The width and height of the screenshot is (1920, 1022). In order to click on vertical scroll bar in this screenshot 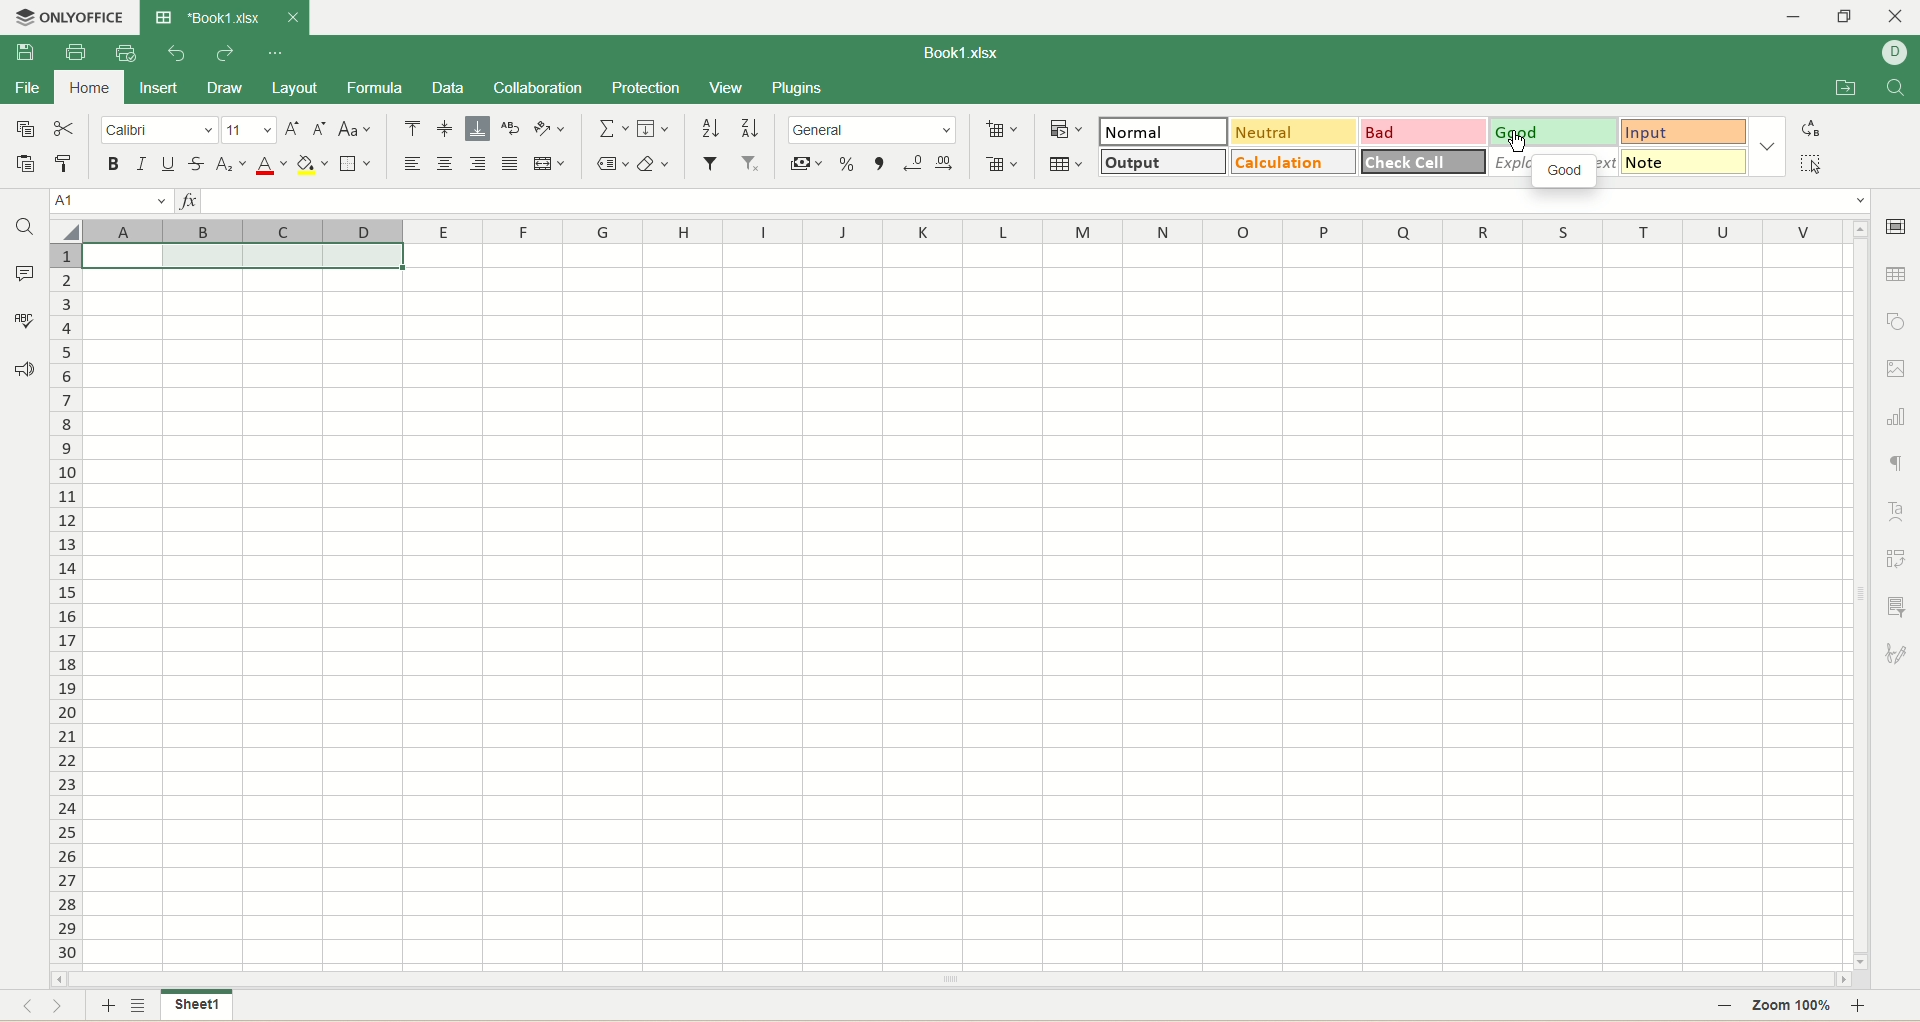, I will do `click(1858, 593)`.